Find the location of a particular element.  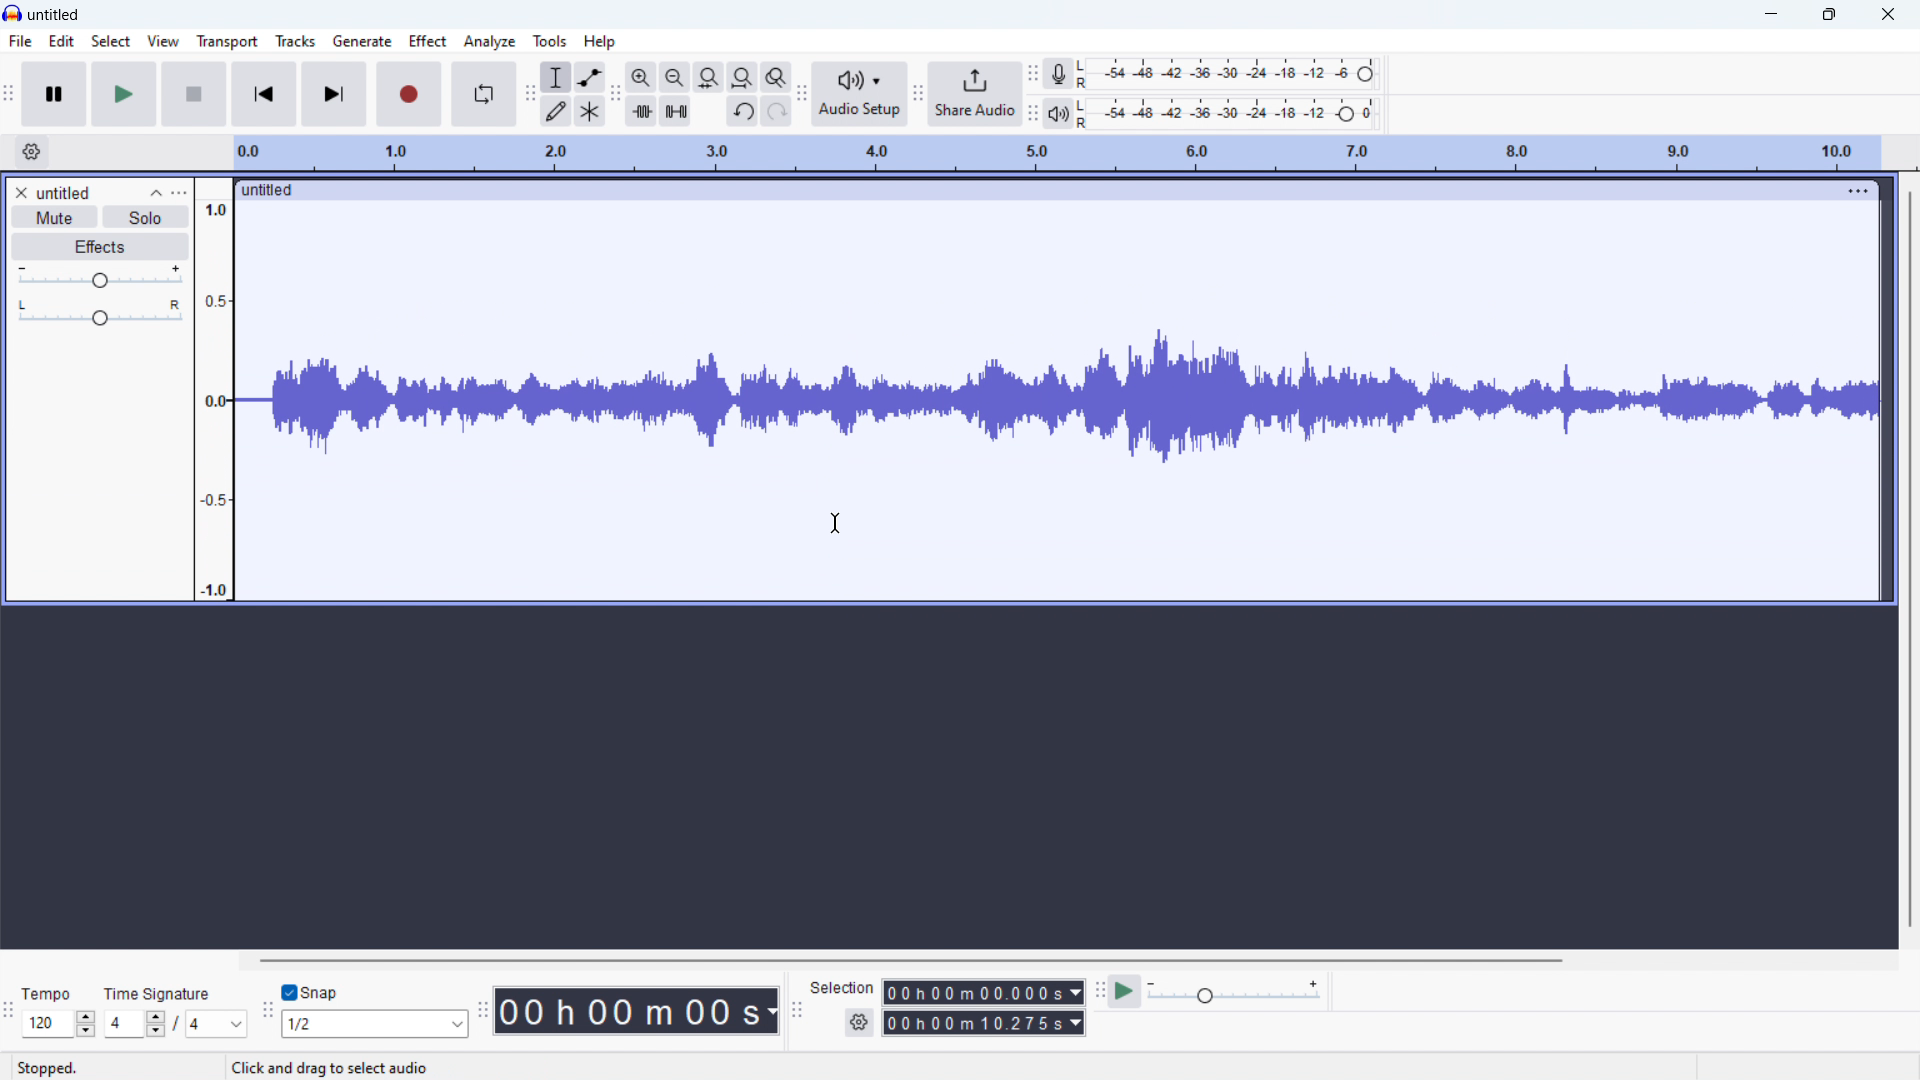

set tempo is located at coordinates (58, 1024).